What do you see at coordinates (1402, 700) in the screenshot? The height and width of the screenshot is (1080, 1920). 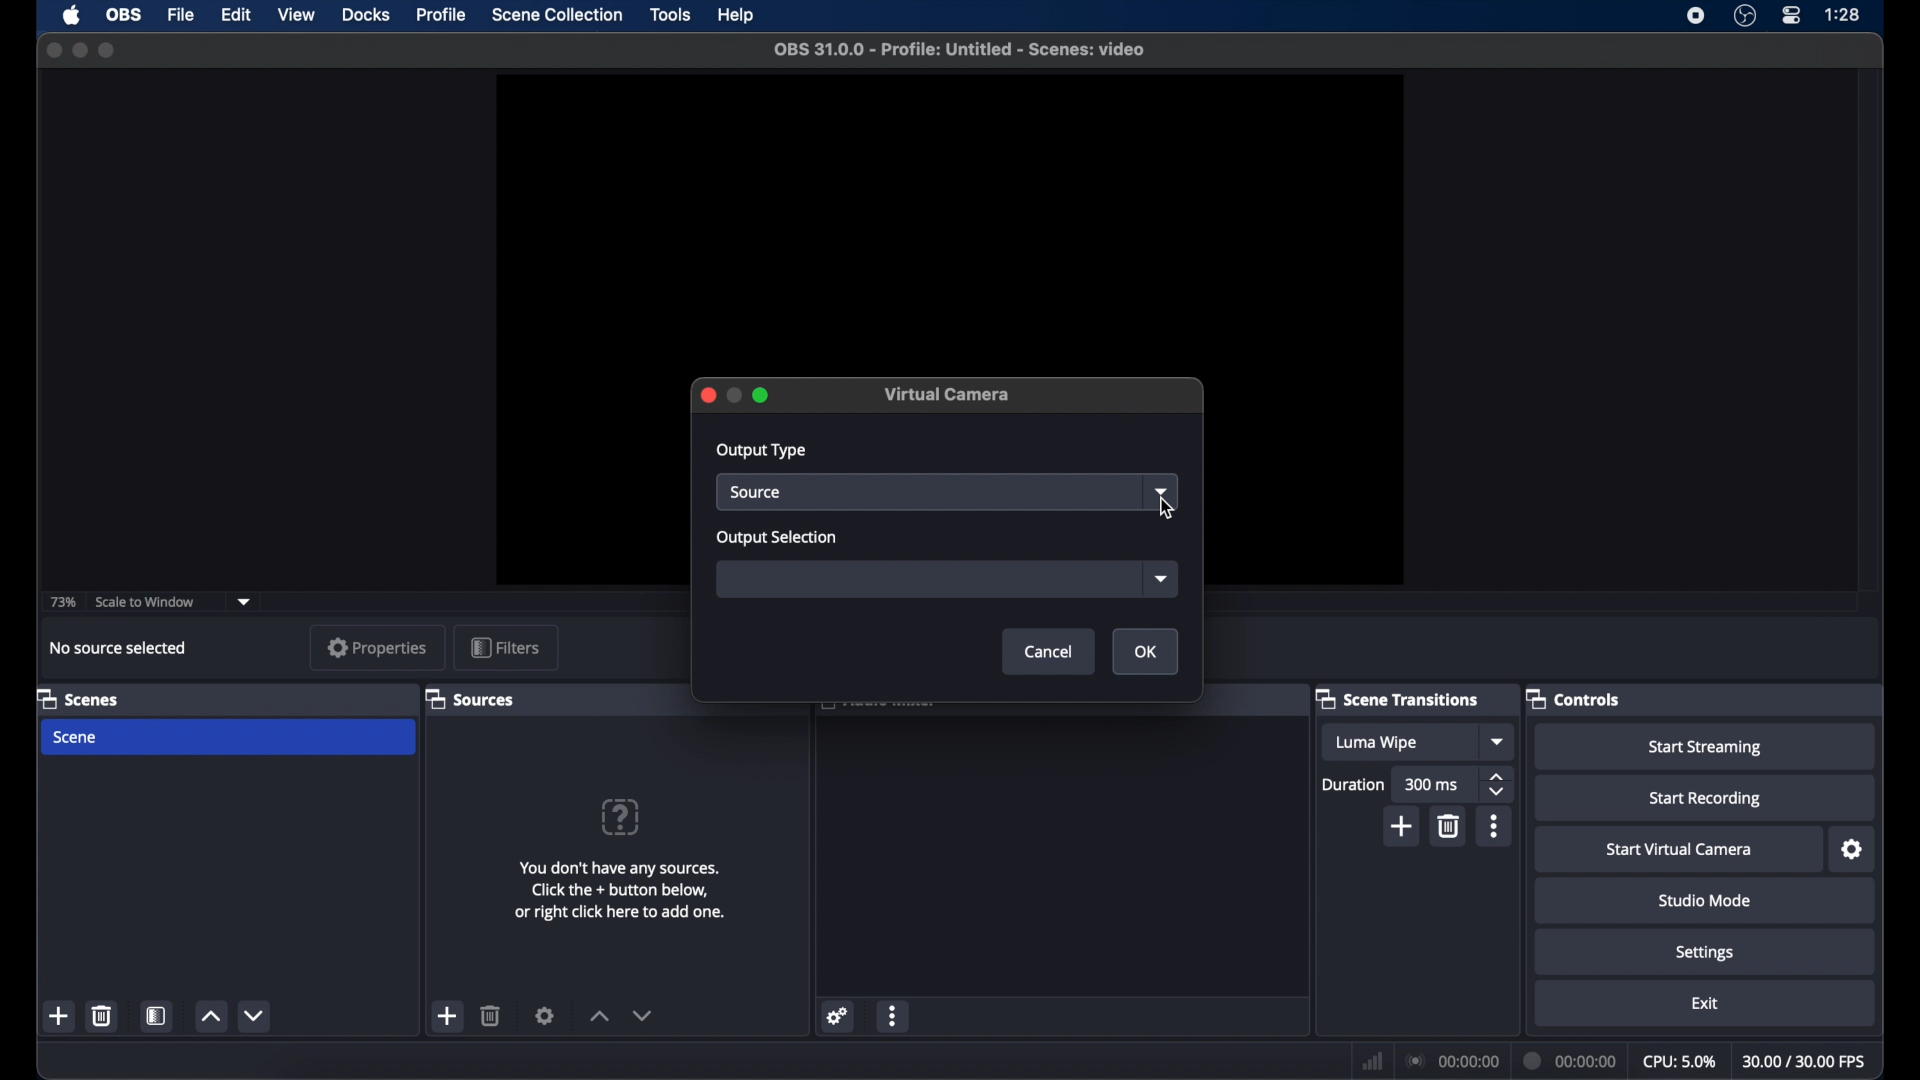 I see `scene transitions` at bounding box center [1402, 700].